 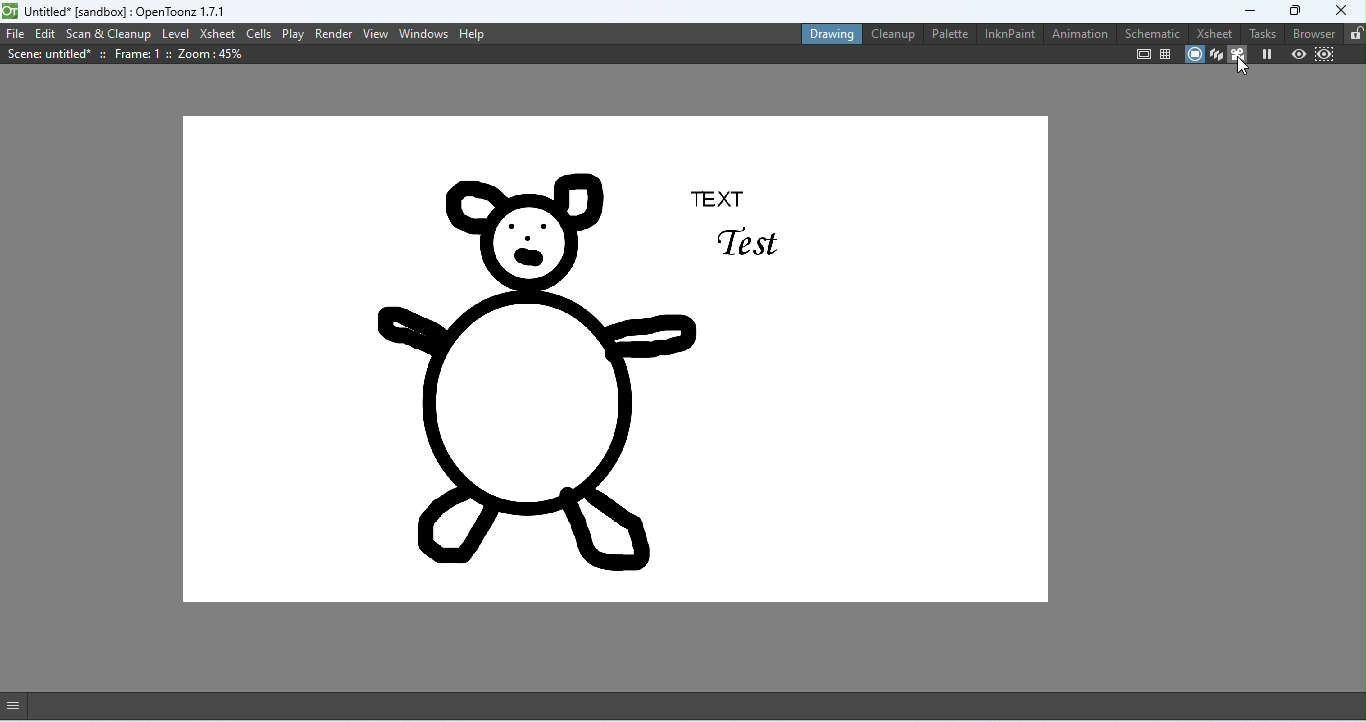 What do you see at coordinates (1261, 32) in the screenshot?
I see `tasks` at bounding box center [1261, 32].